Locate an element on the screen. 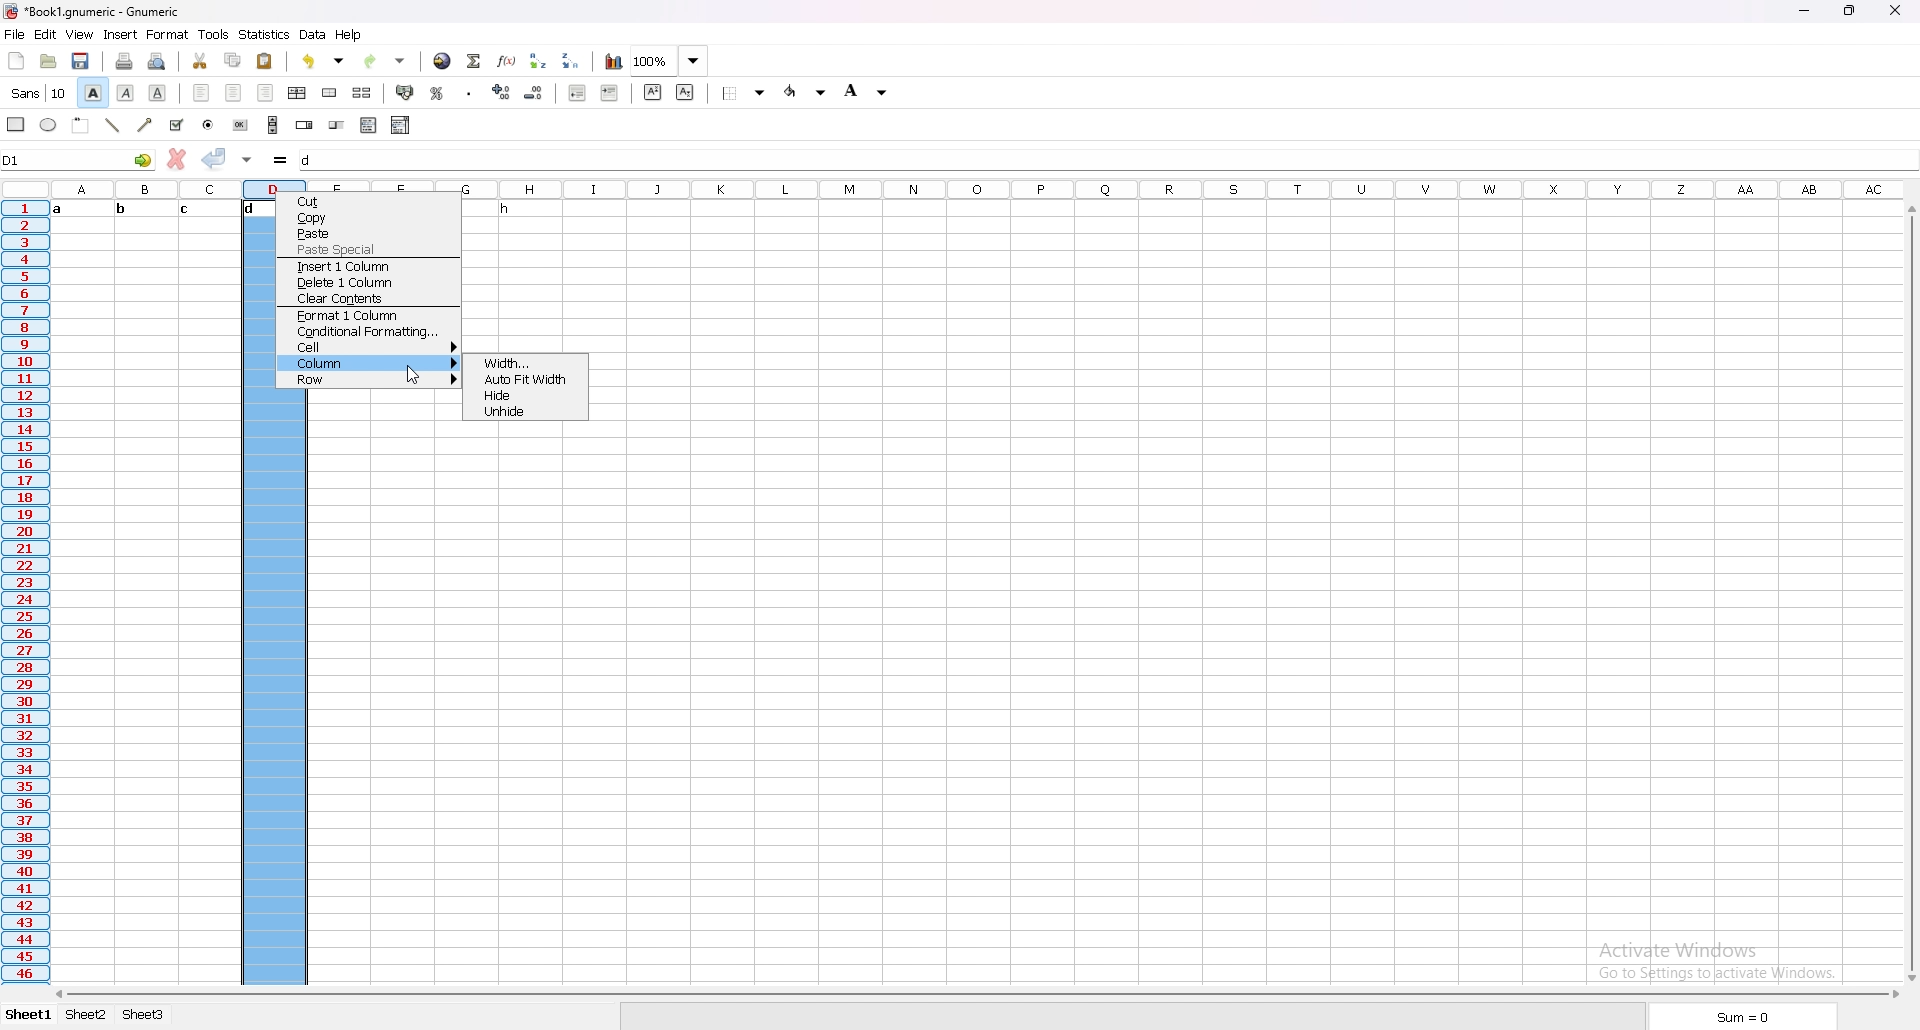 Image resolution: width=1920 pixels, height=1030 pixels. right align is located at coordinates (267, 92).